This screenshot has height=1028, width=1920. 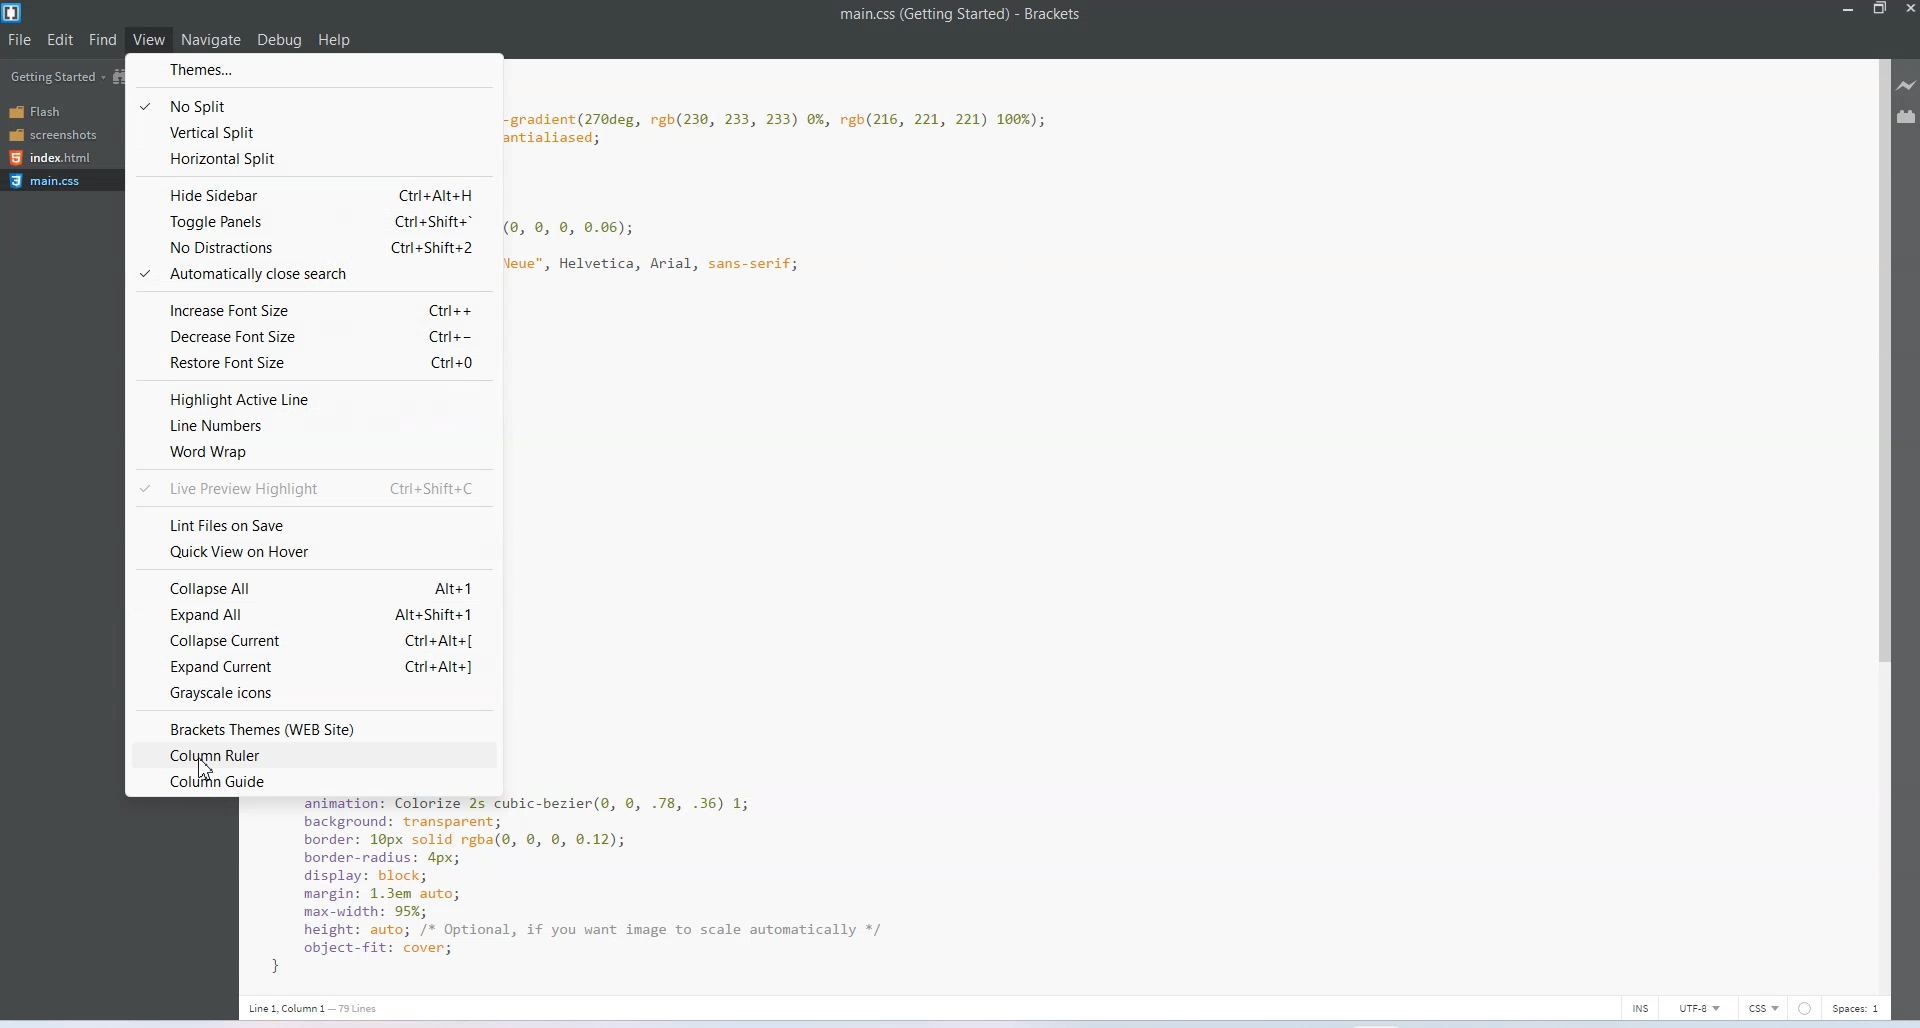 What do you see at coordinates (212, 770) in the screenshot?
I see `Cursor` at bounding box center [212, 770].